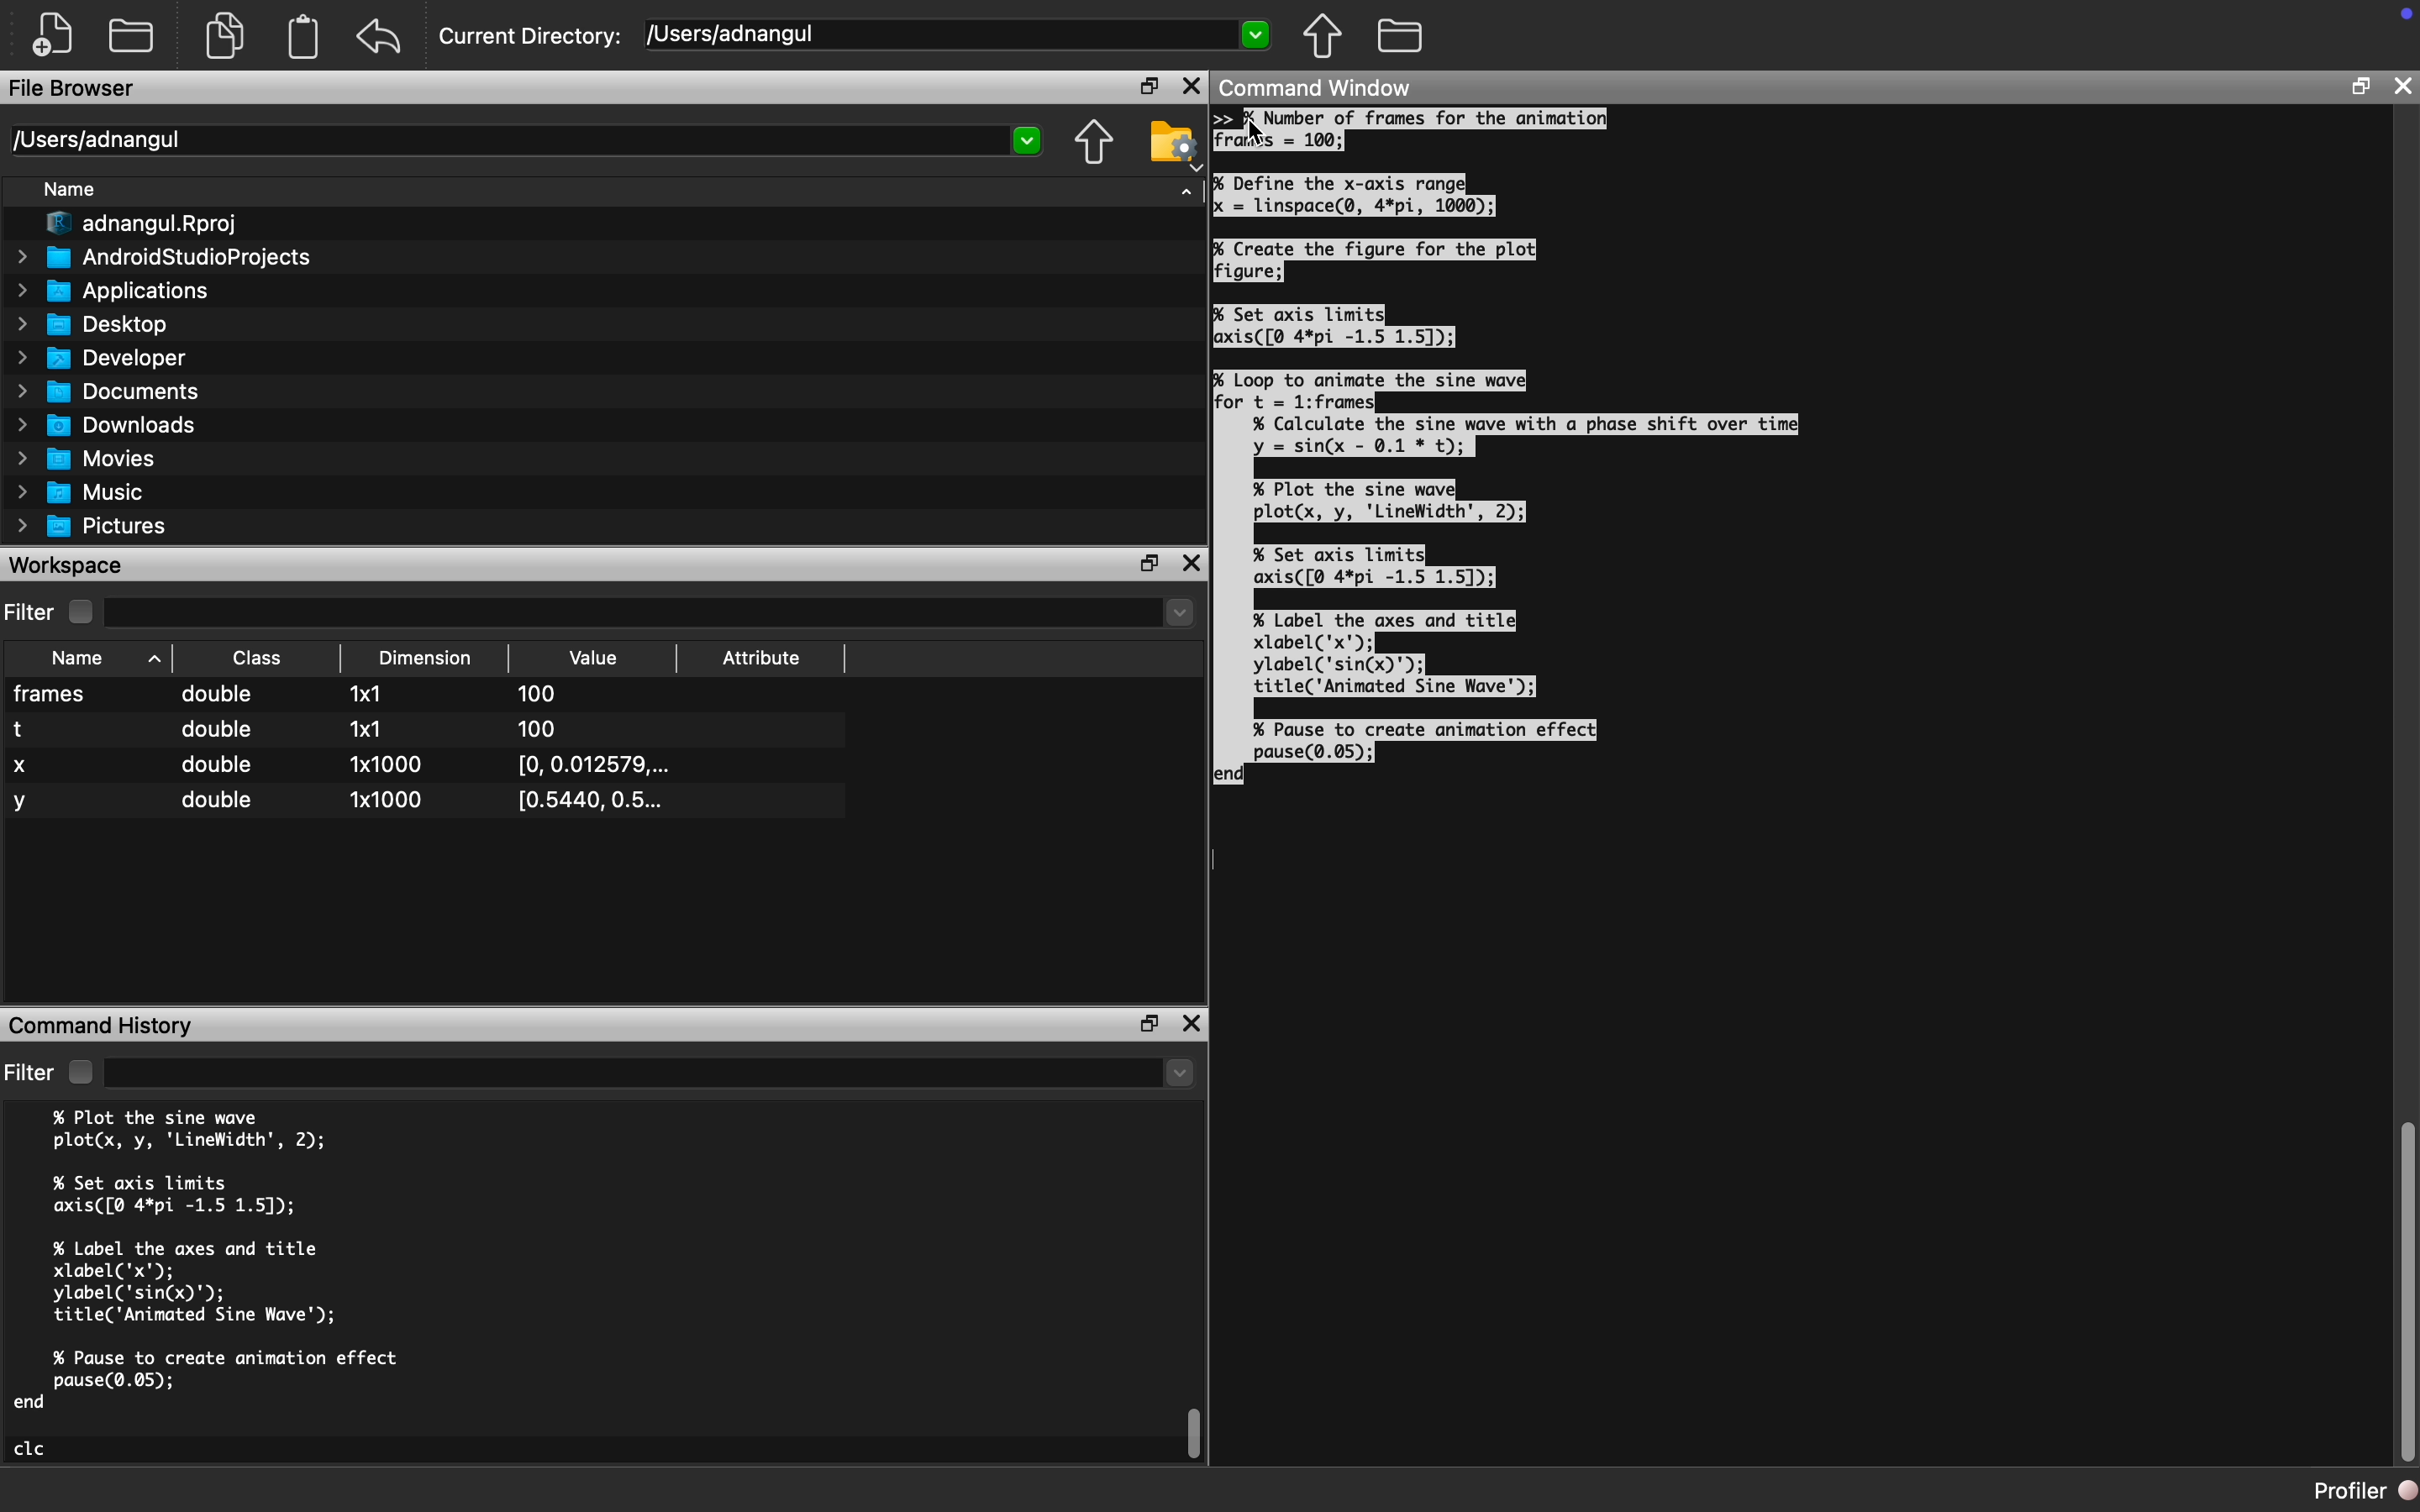 The height and width of the screenshot is (1512, 2420). I want to click on Restore Down, so click(2358, 89).